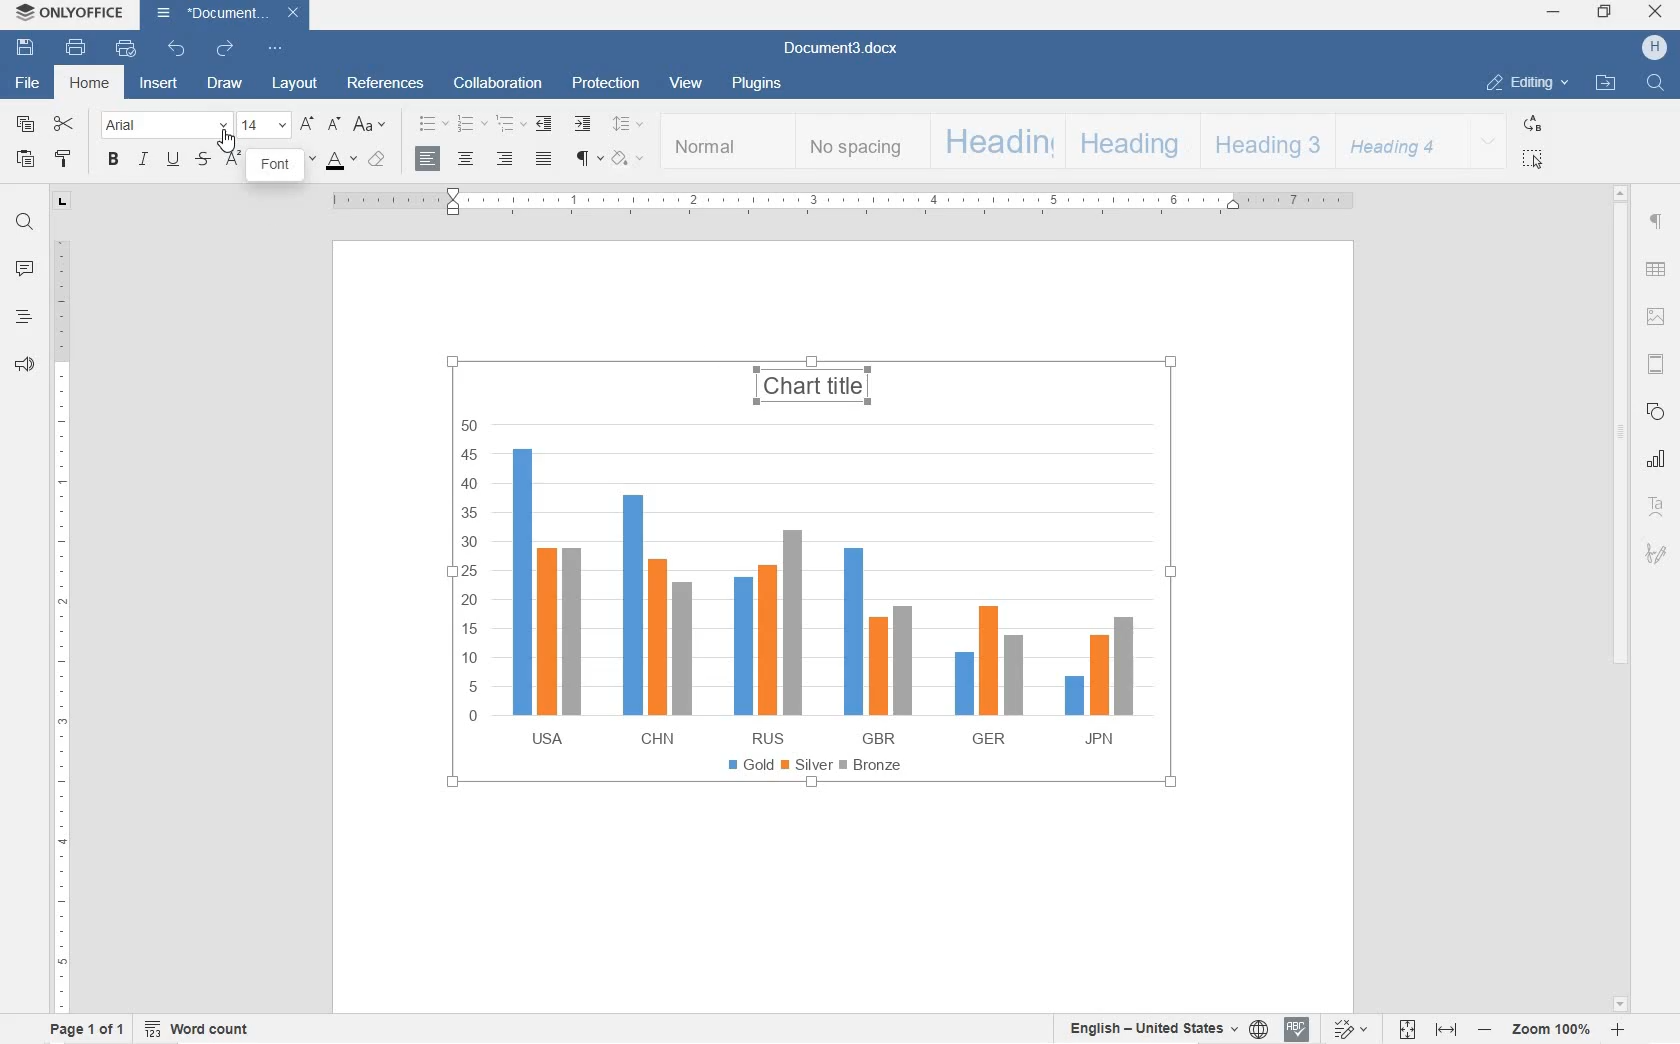 Image resolution: width=1680 pixels, height=1044 pixels. What do you see at coordinates (295, 83) in the screenshot?
I see `LAYOUT` at bounding box center [295, 83].